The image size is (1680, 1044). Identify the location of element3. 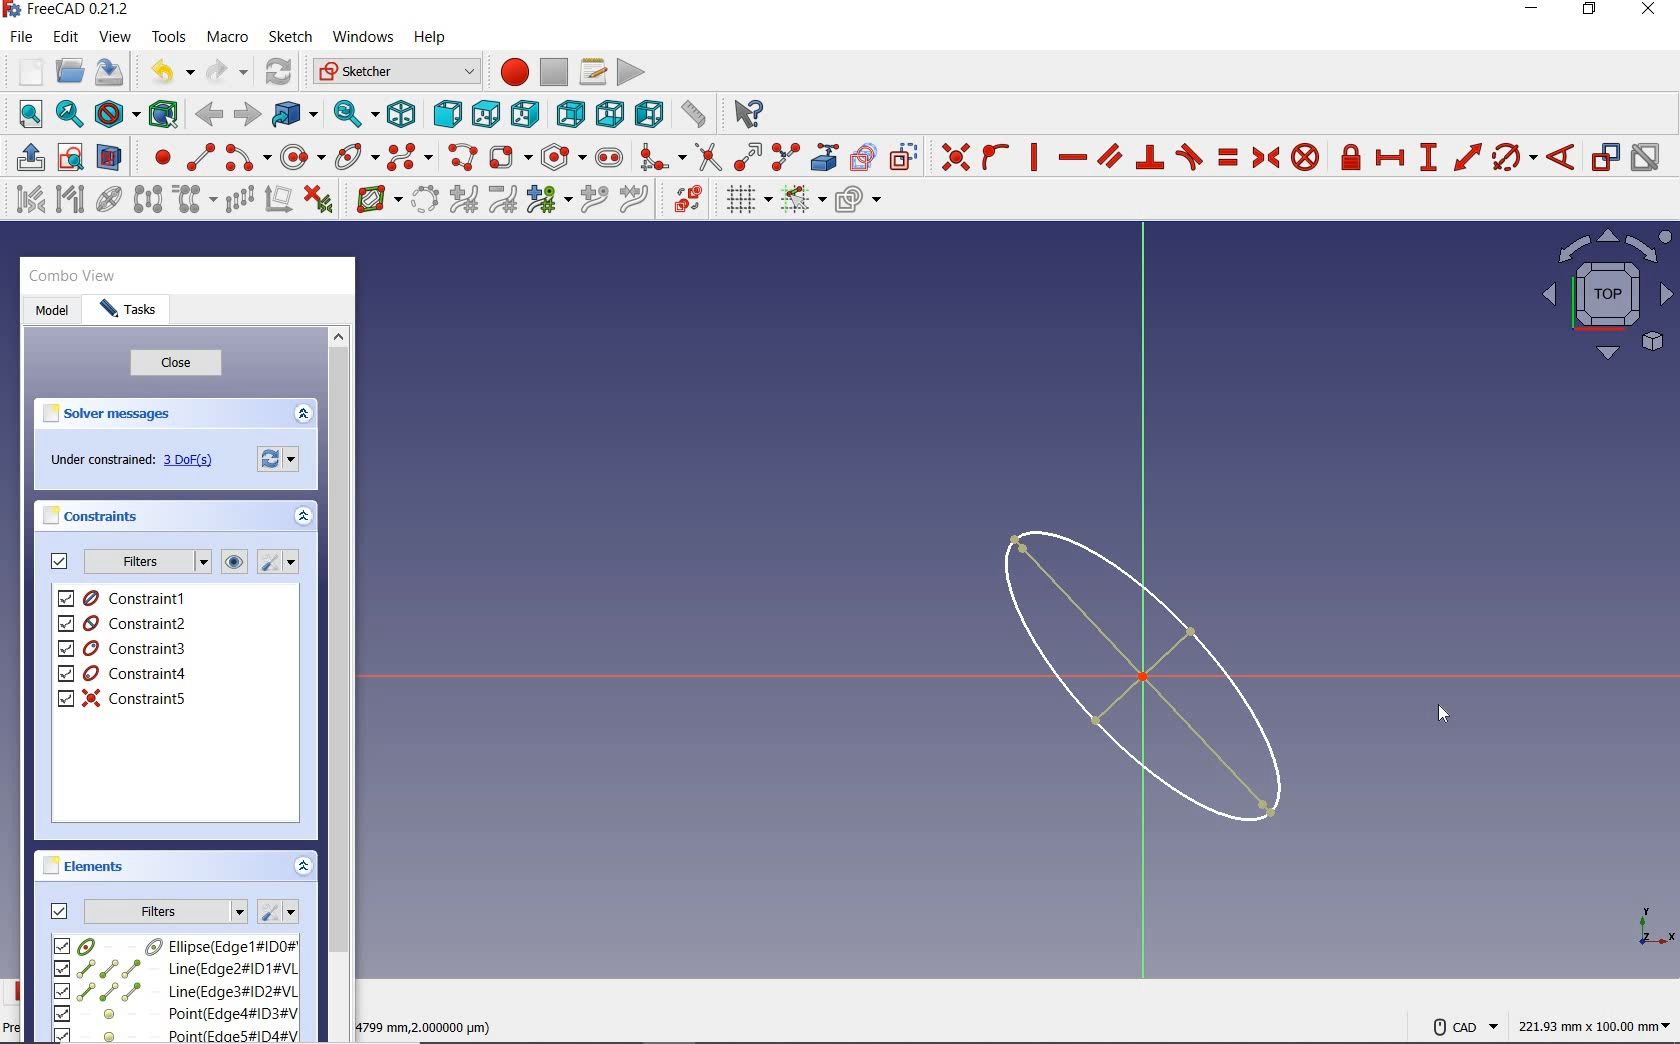
(175, 991).